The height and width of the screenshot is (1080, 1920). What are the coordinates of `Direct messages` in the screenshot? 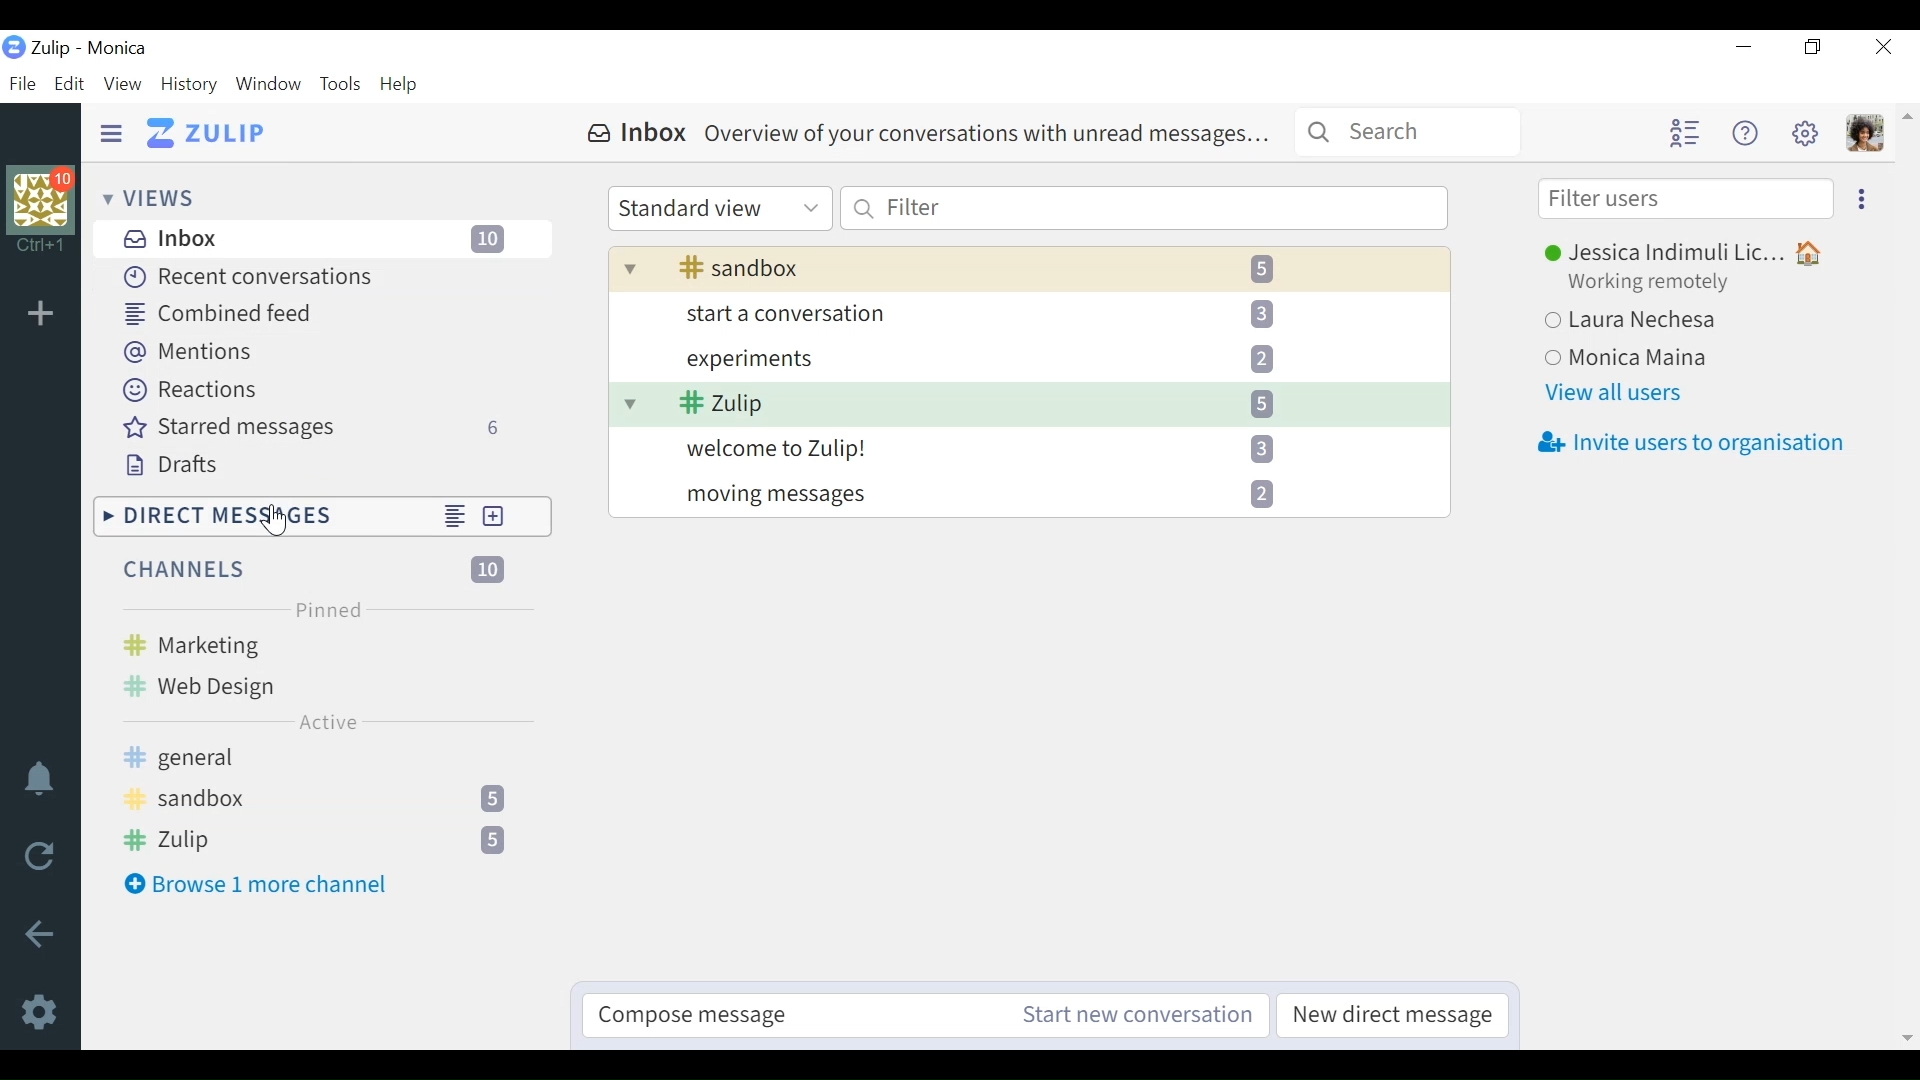 It's located at (262, 515).